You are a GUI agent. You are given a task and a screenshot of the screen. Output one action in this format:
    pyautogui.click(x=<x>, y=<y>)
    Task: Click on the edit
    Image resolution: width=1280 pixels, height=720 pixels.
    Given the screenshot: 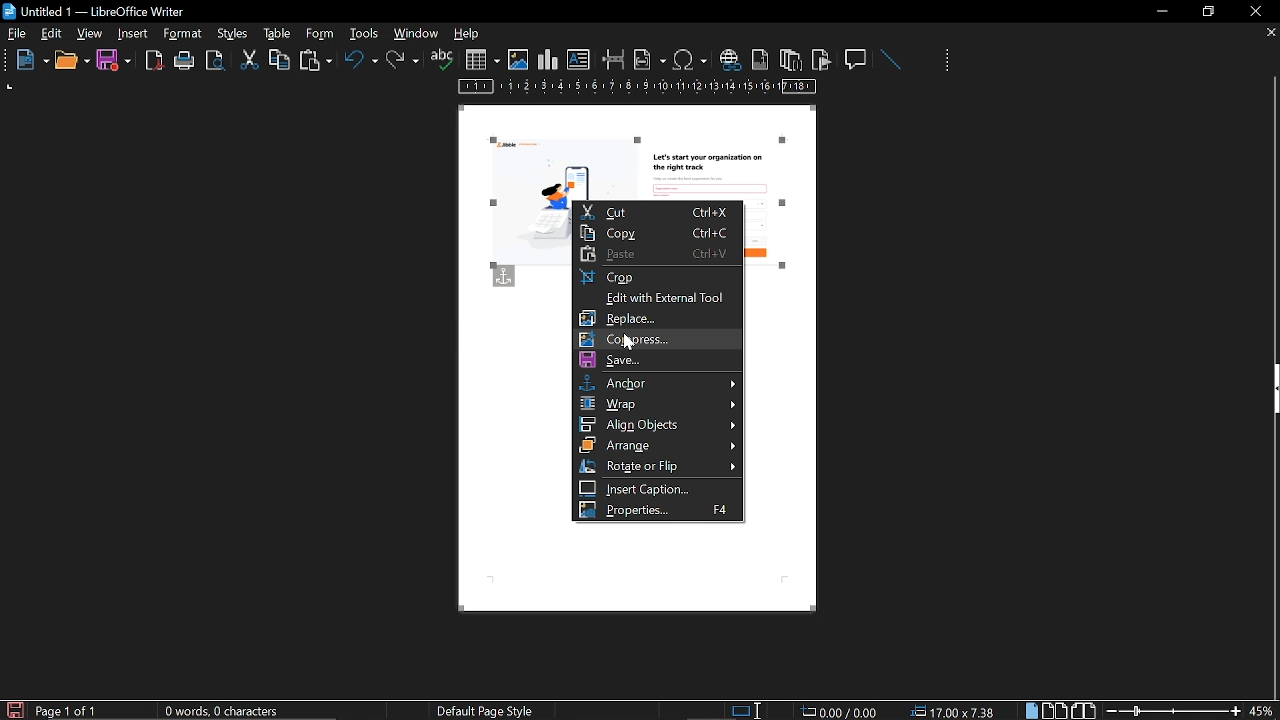 What is the action you would take?
    pyautogui.click(x=52, y=35)
    